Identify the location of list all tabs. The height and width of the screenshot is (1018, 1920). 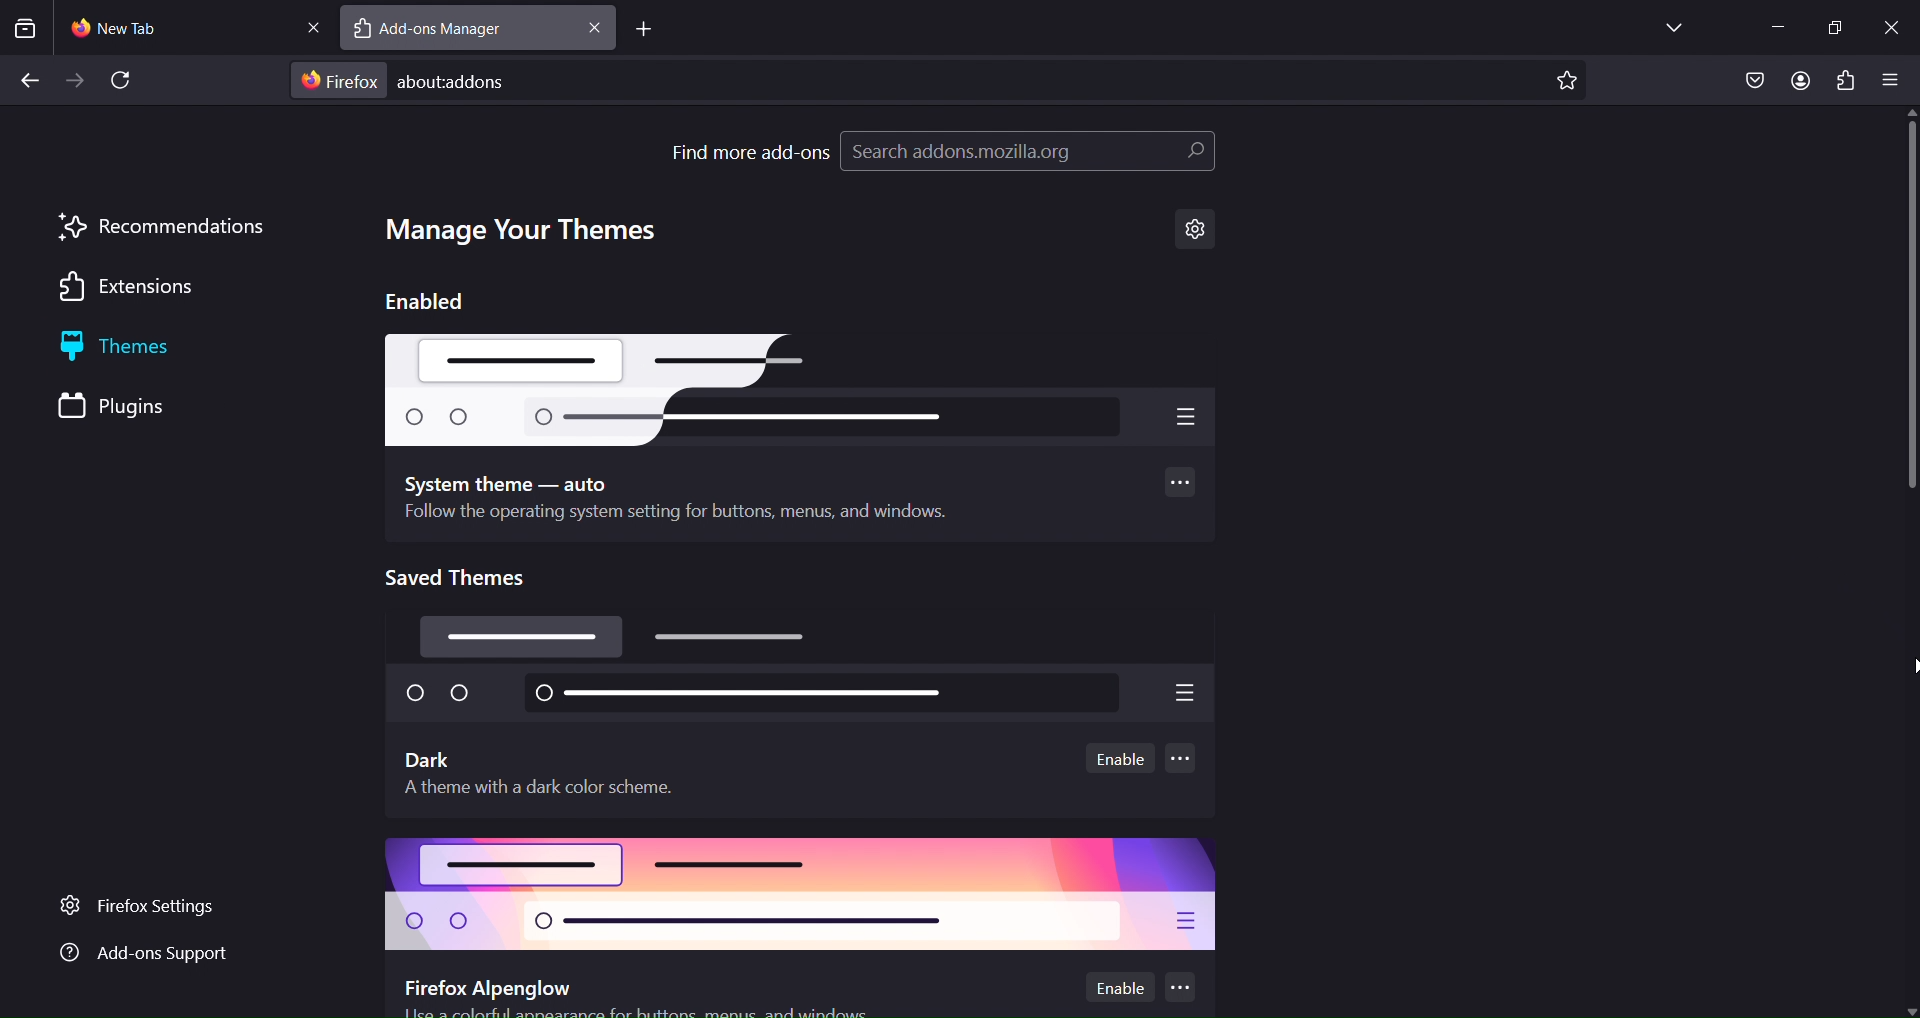
(1668, 26).